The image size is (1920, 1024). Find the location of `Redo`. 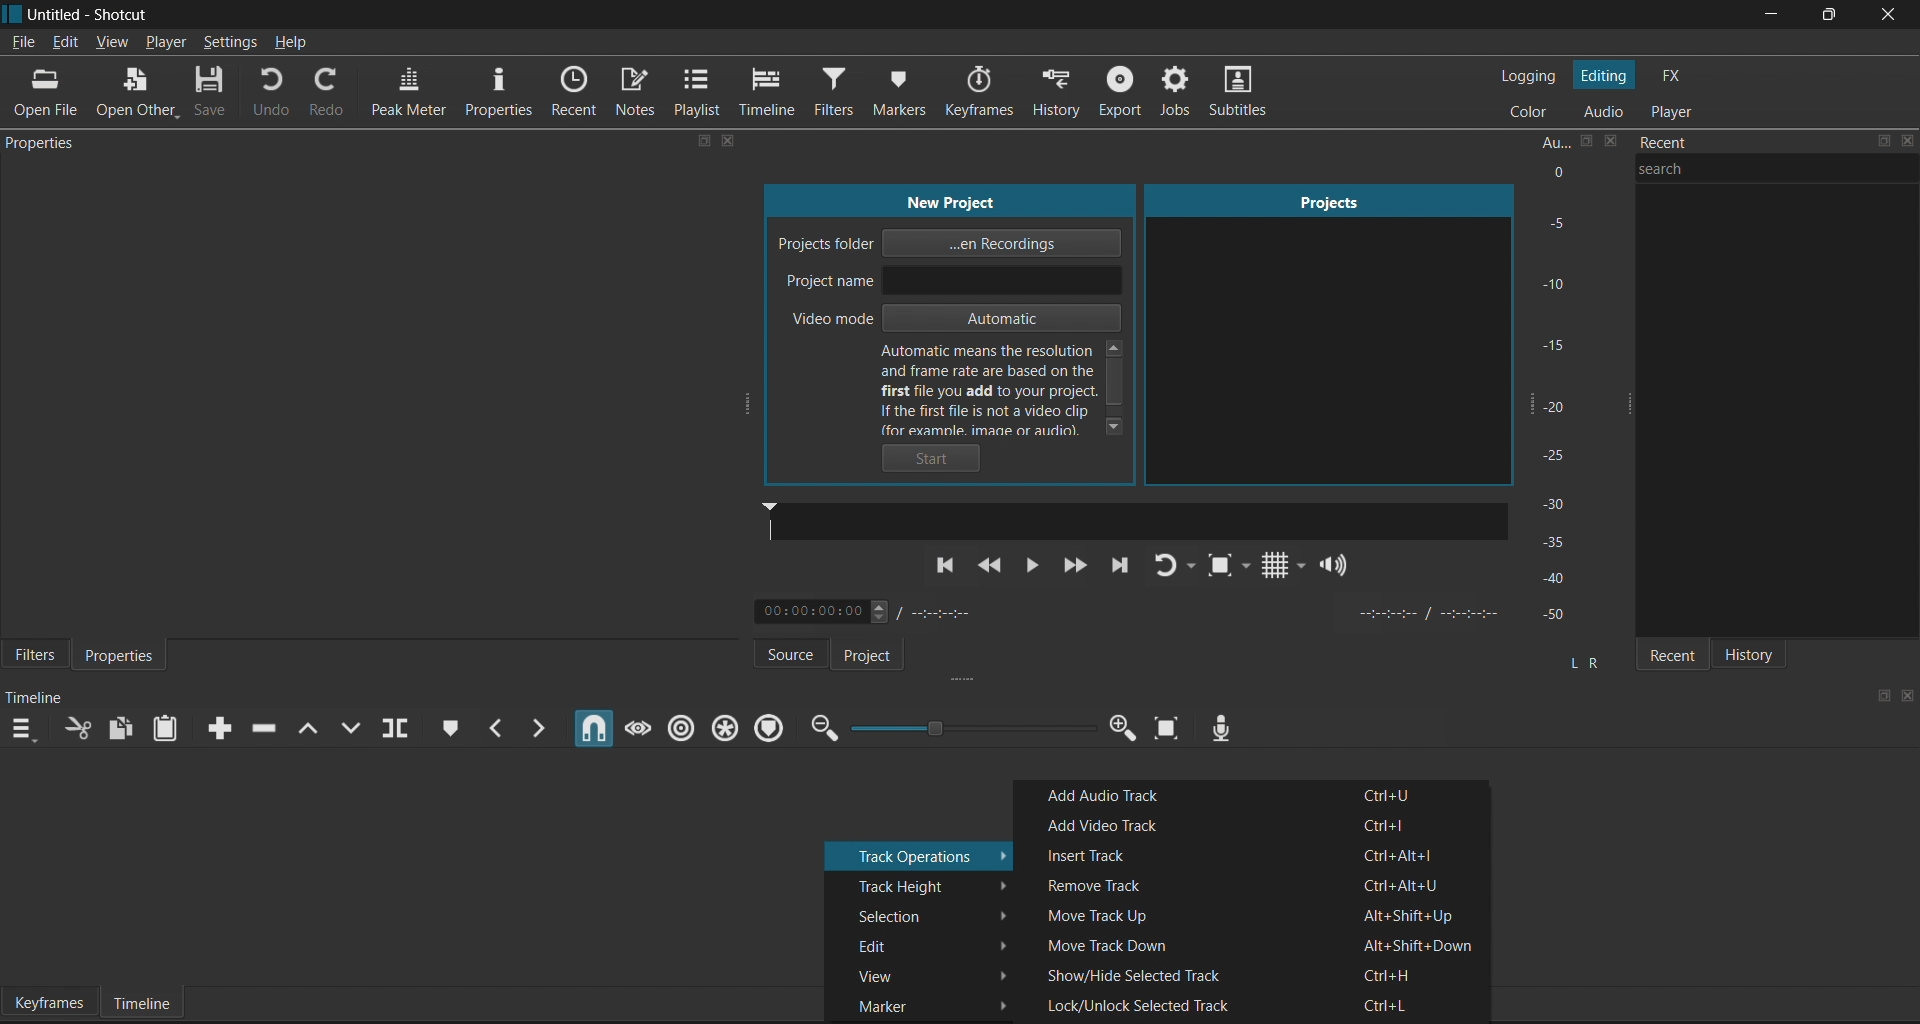

Redo is located at coordinates (336, 95).